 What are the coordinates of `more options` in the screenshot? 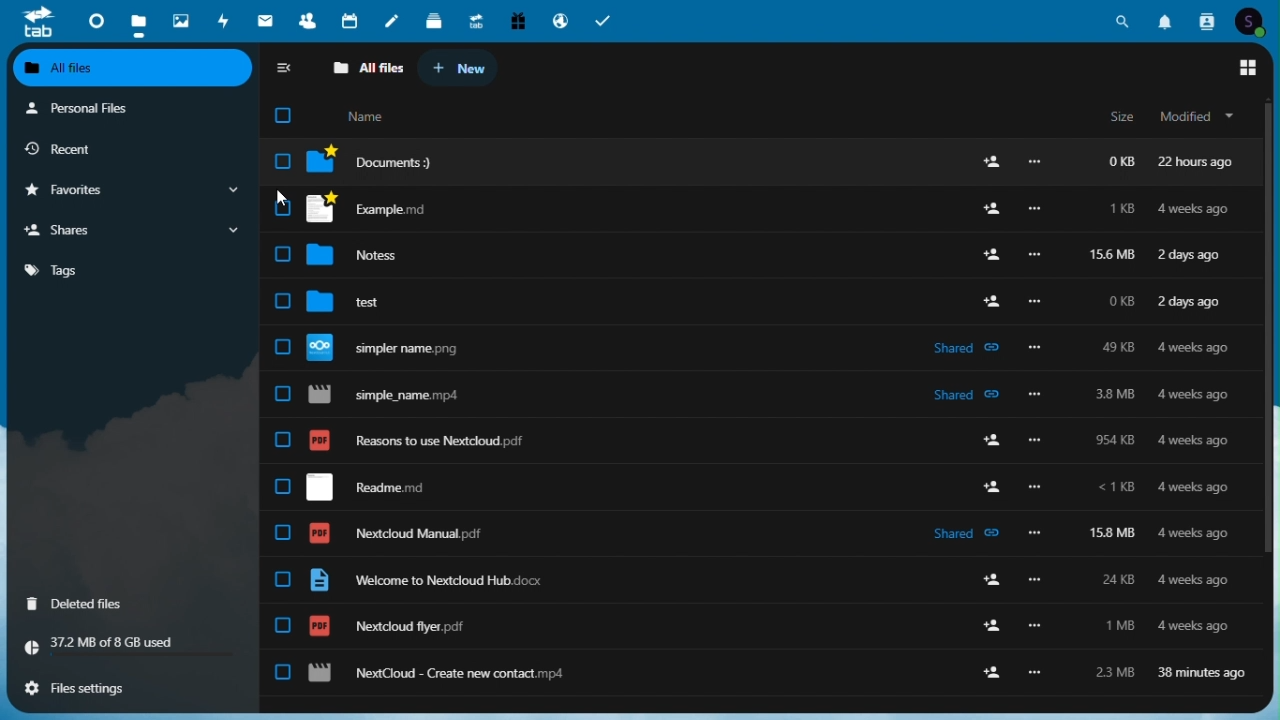 It's located at (1036, 487).